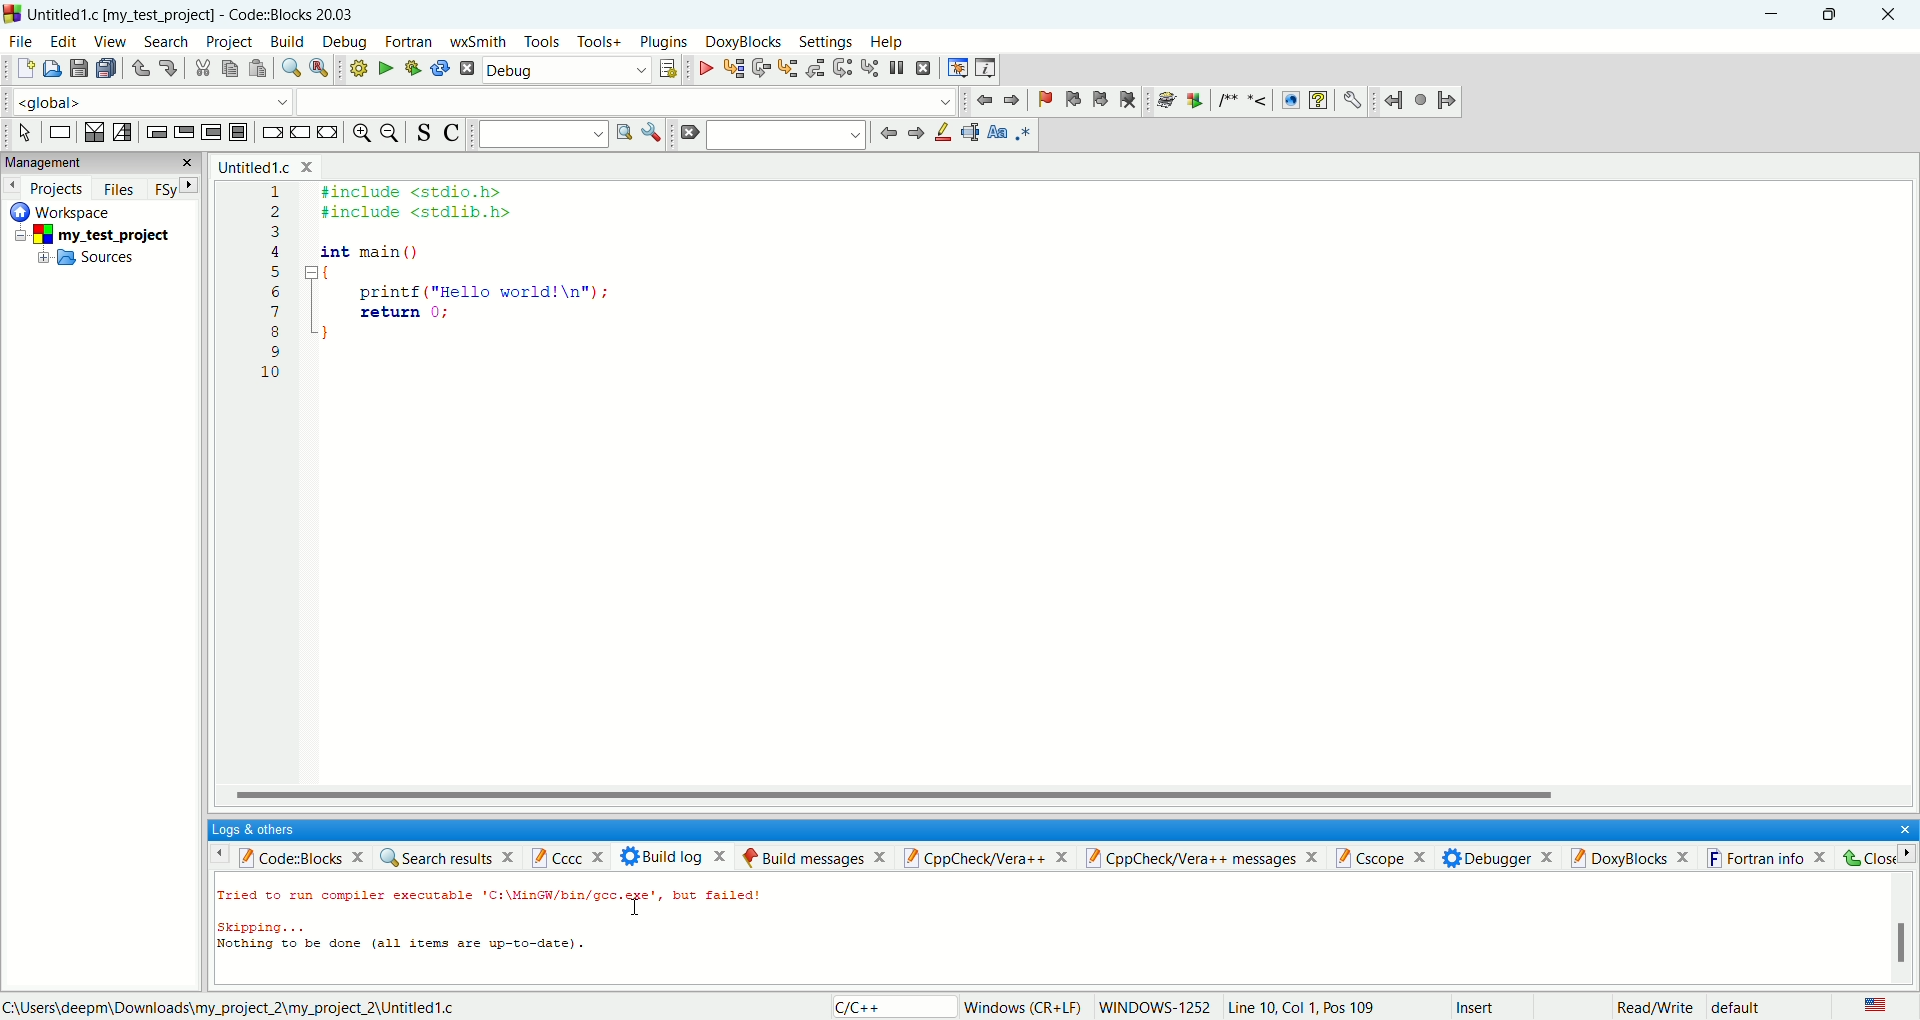 Image resolution: width=1920 pixels, height=1020 pixels. I want to click on return instruction, so click(327, 132).